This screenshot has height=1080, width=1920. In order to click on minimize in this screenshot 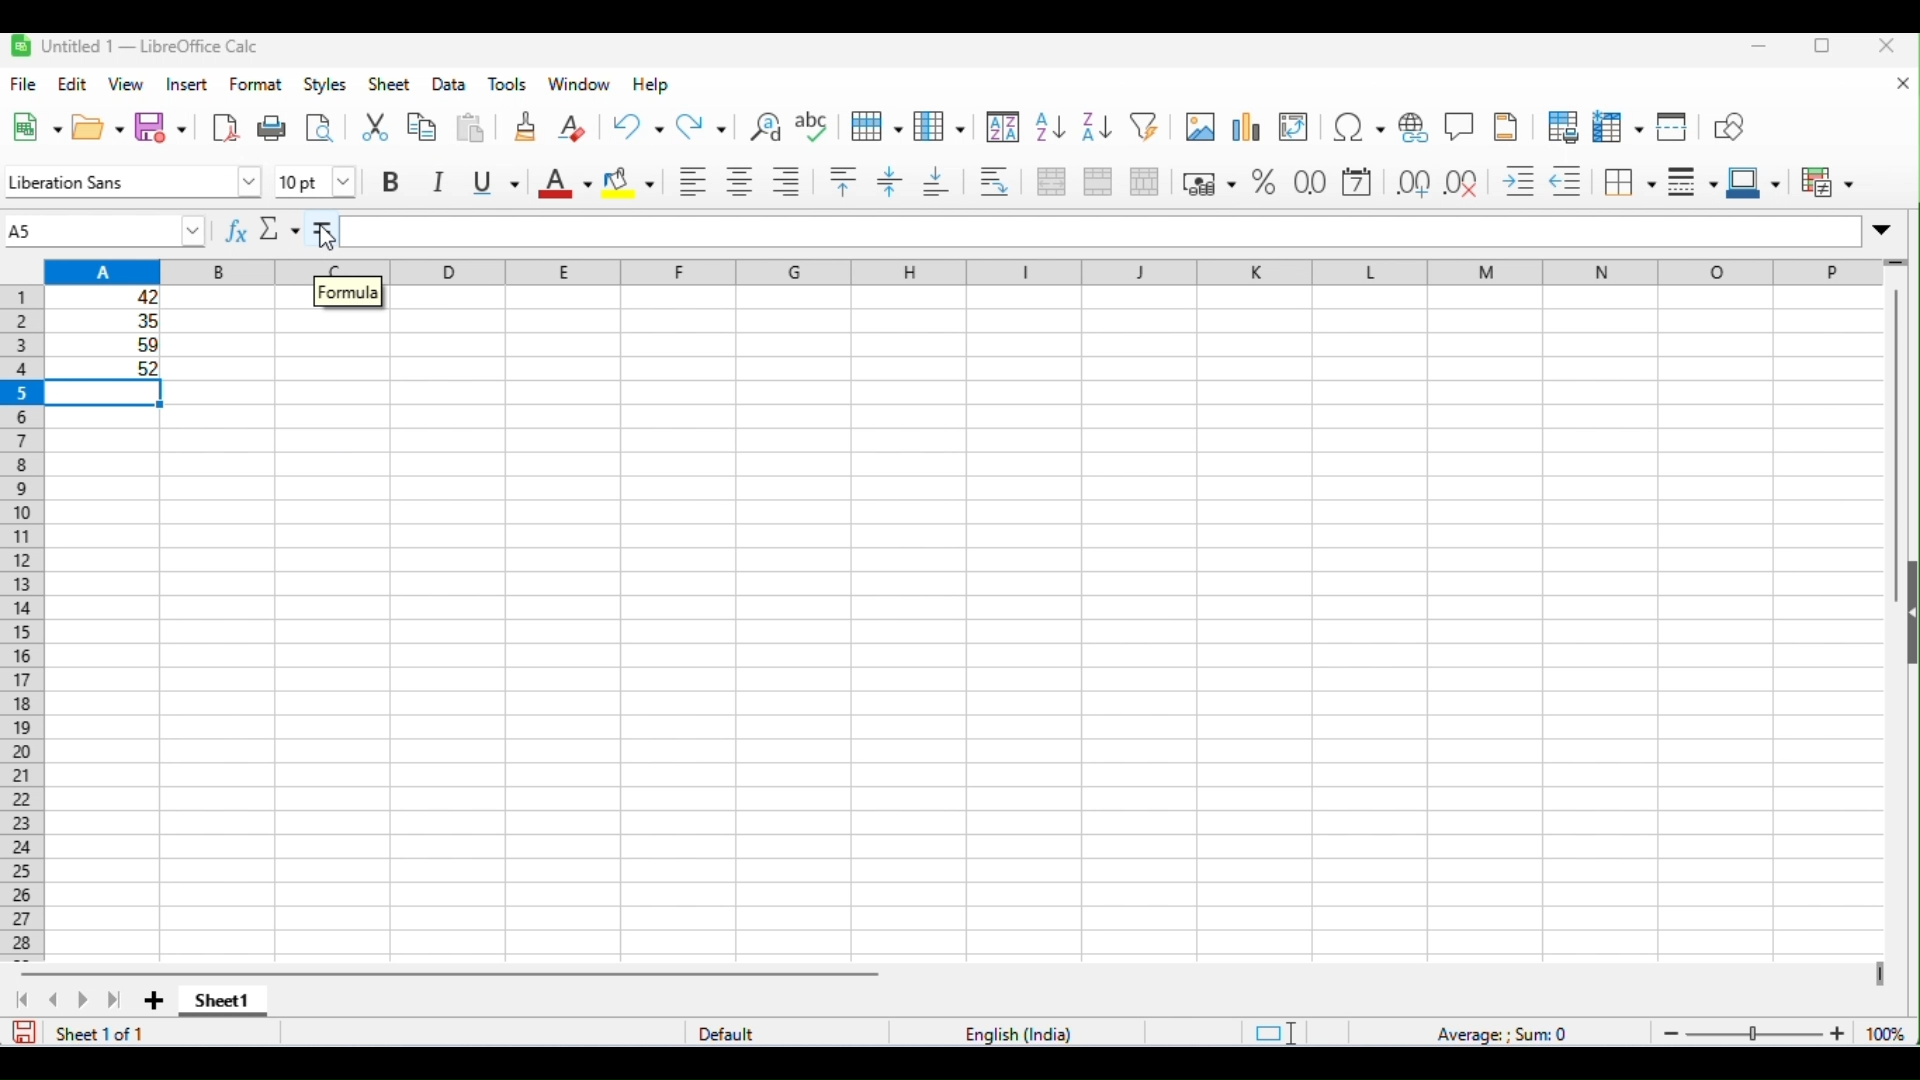, I will do `click(1759, 48)`.